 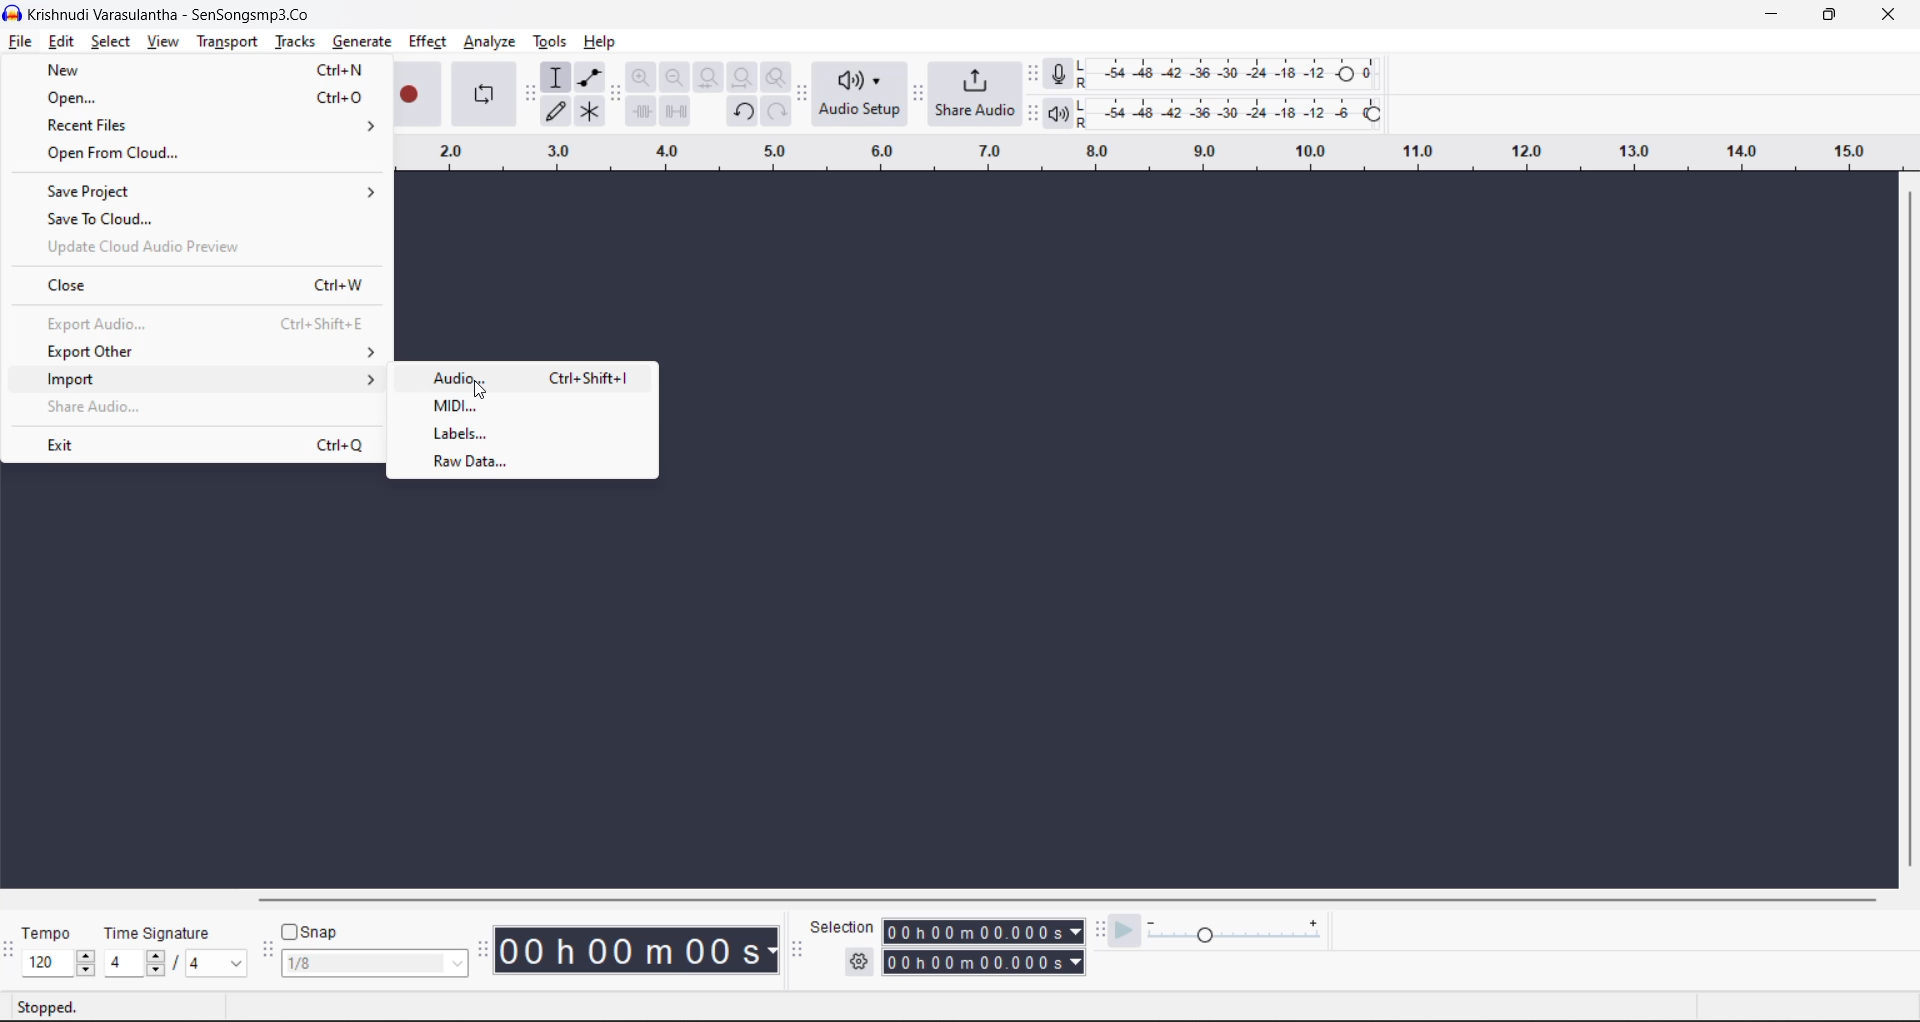 What do you see at coordinates (208, 98) in the screenshot?
I see `open` at bounding box center [208, 98].